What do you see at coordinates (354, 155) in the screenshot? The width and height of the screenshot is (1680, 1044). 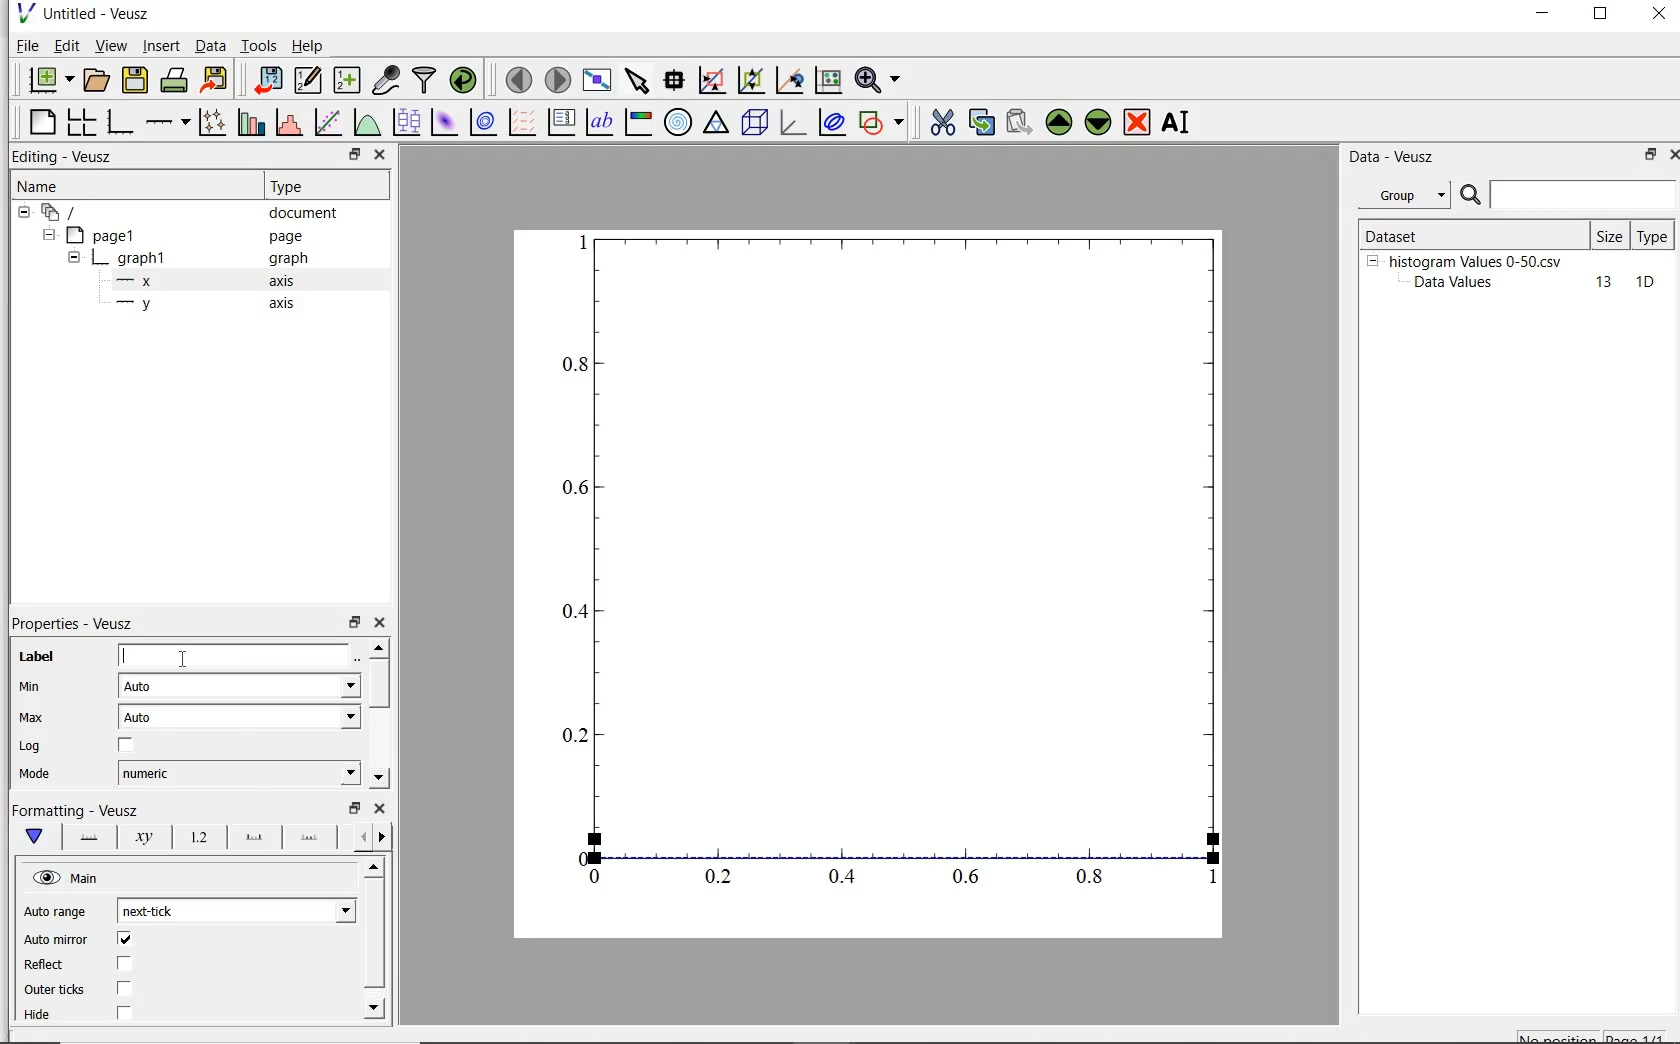 I see `restore down` at bounding box center [354, 155].